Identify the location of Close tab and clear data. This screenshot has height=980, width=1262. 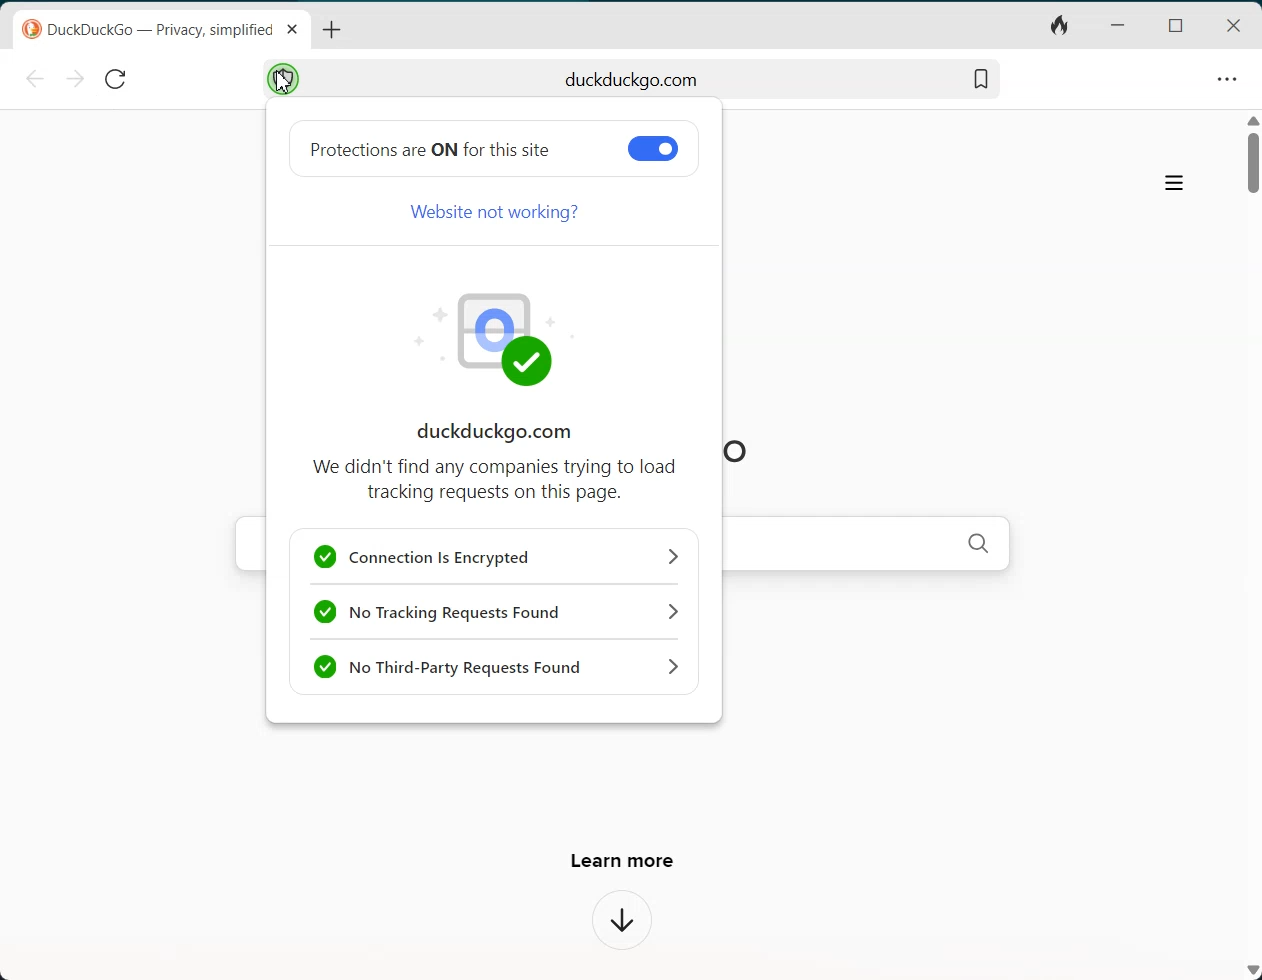
(1058, 28).